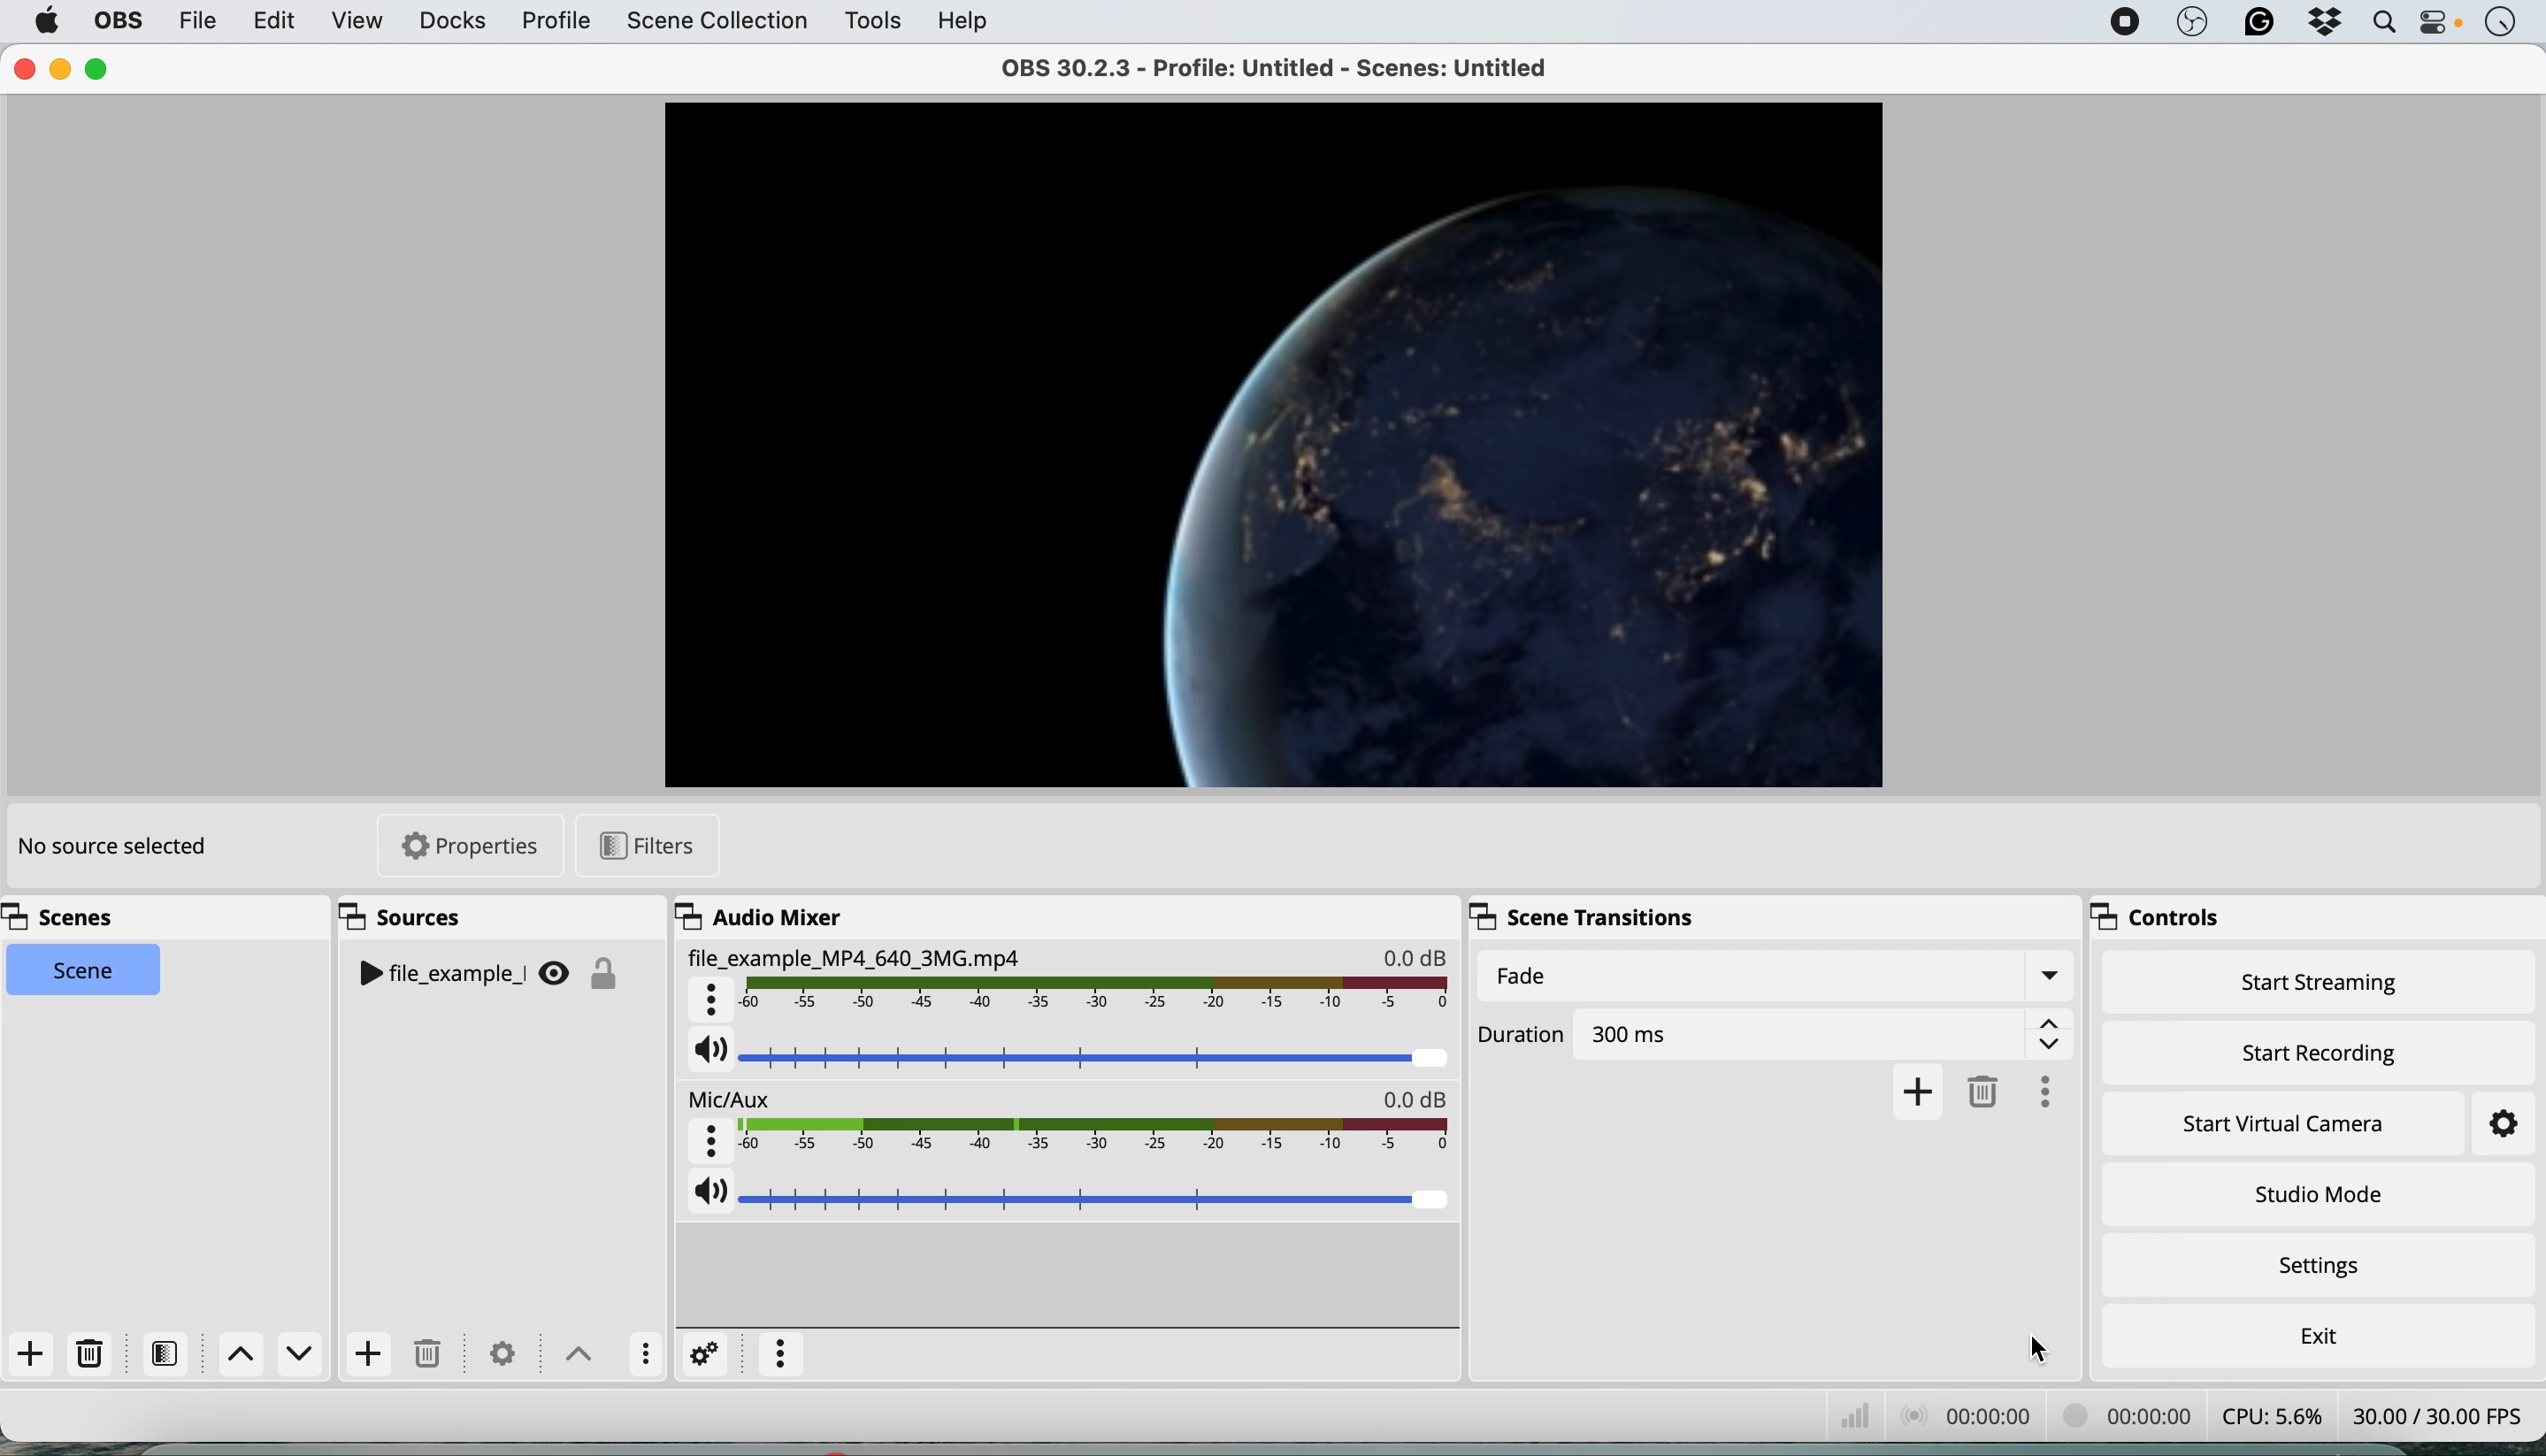  I want to click on start streaming, so click(2321, 987).